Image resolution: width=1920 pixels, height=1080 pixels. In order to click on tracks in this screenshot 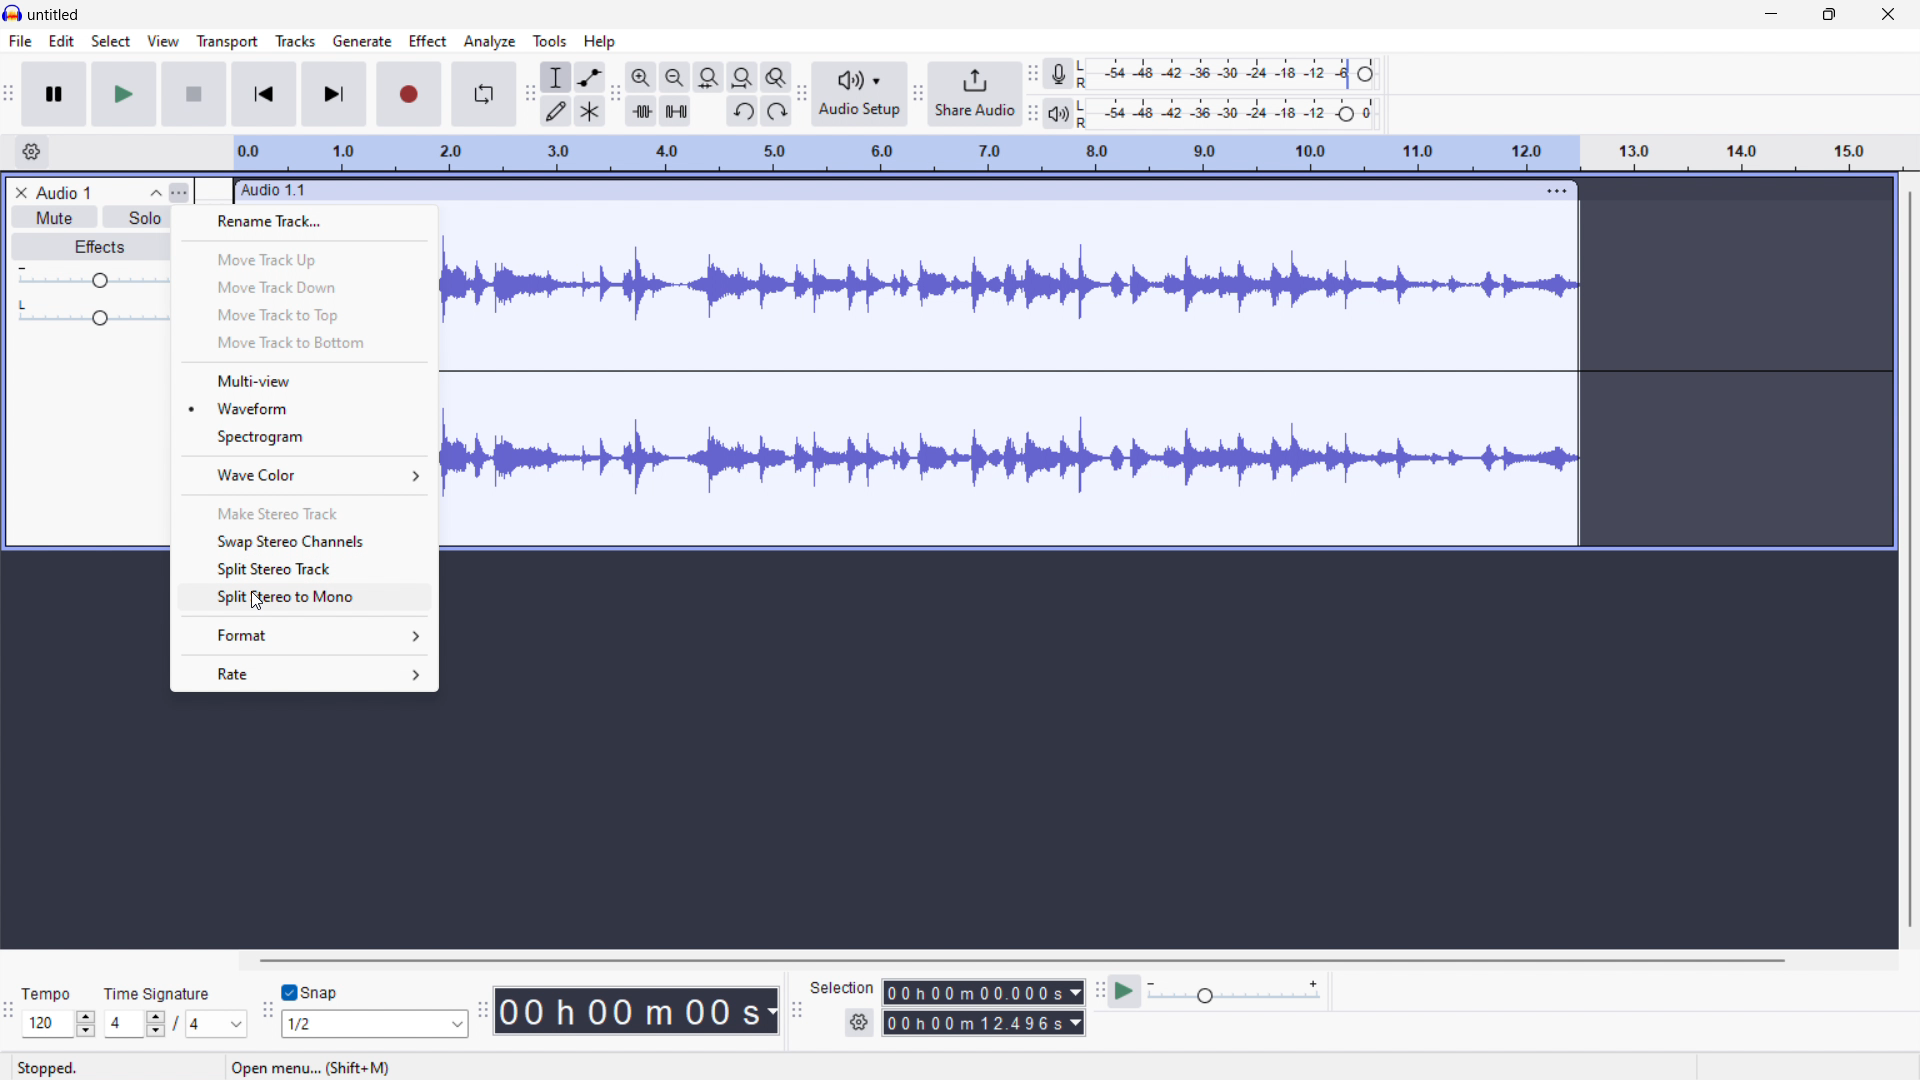, I will do `click(296, 41)`.